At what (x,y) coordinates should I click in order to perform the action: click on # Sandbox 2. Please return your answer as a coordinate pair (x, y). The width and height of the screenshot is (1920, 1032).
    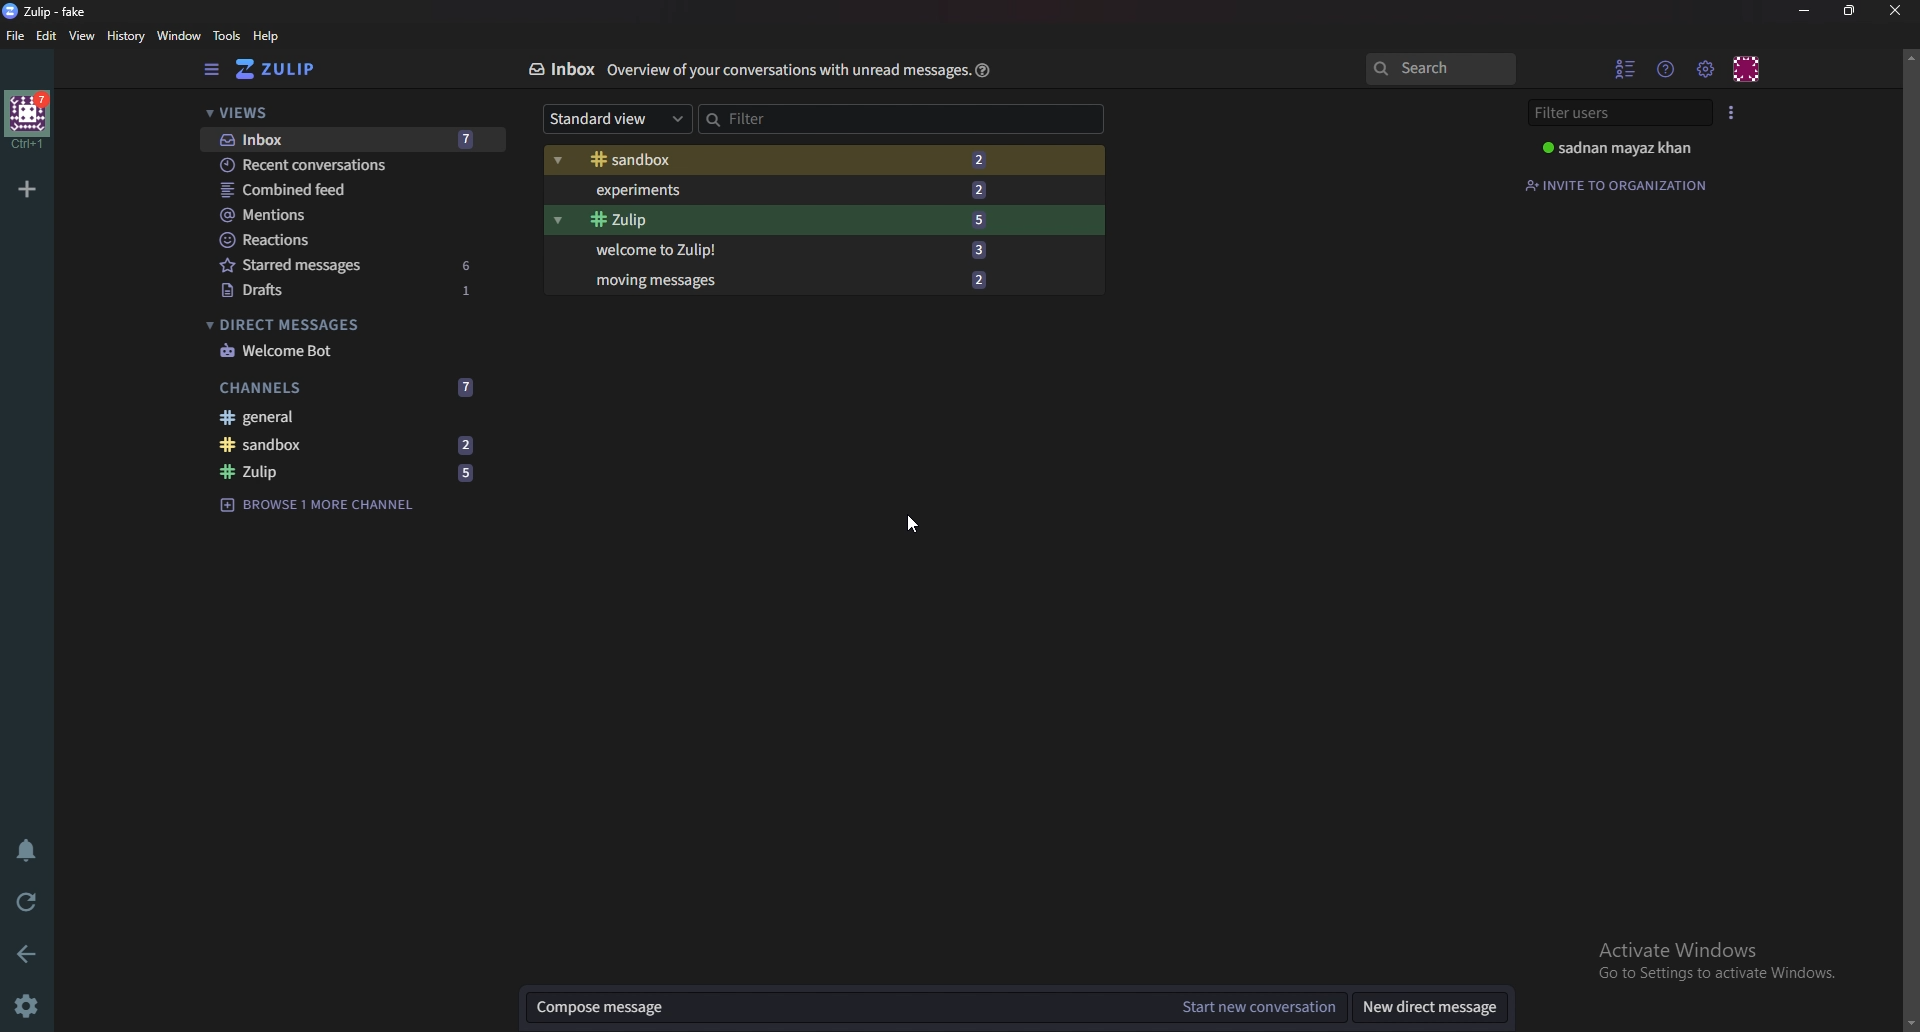
    Looking at the image, I should click on (351, 446).